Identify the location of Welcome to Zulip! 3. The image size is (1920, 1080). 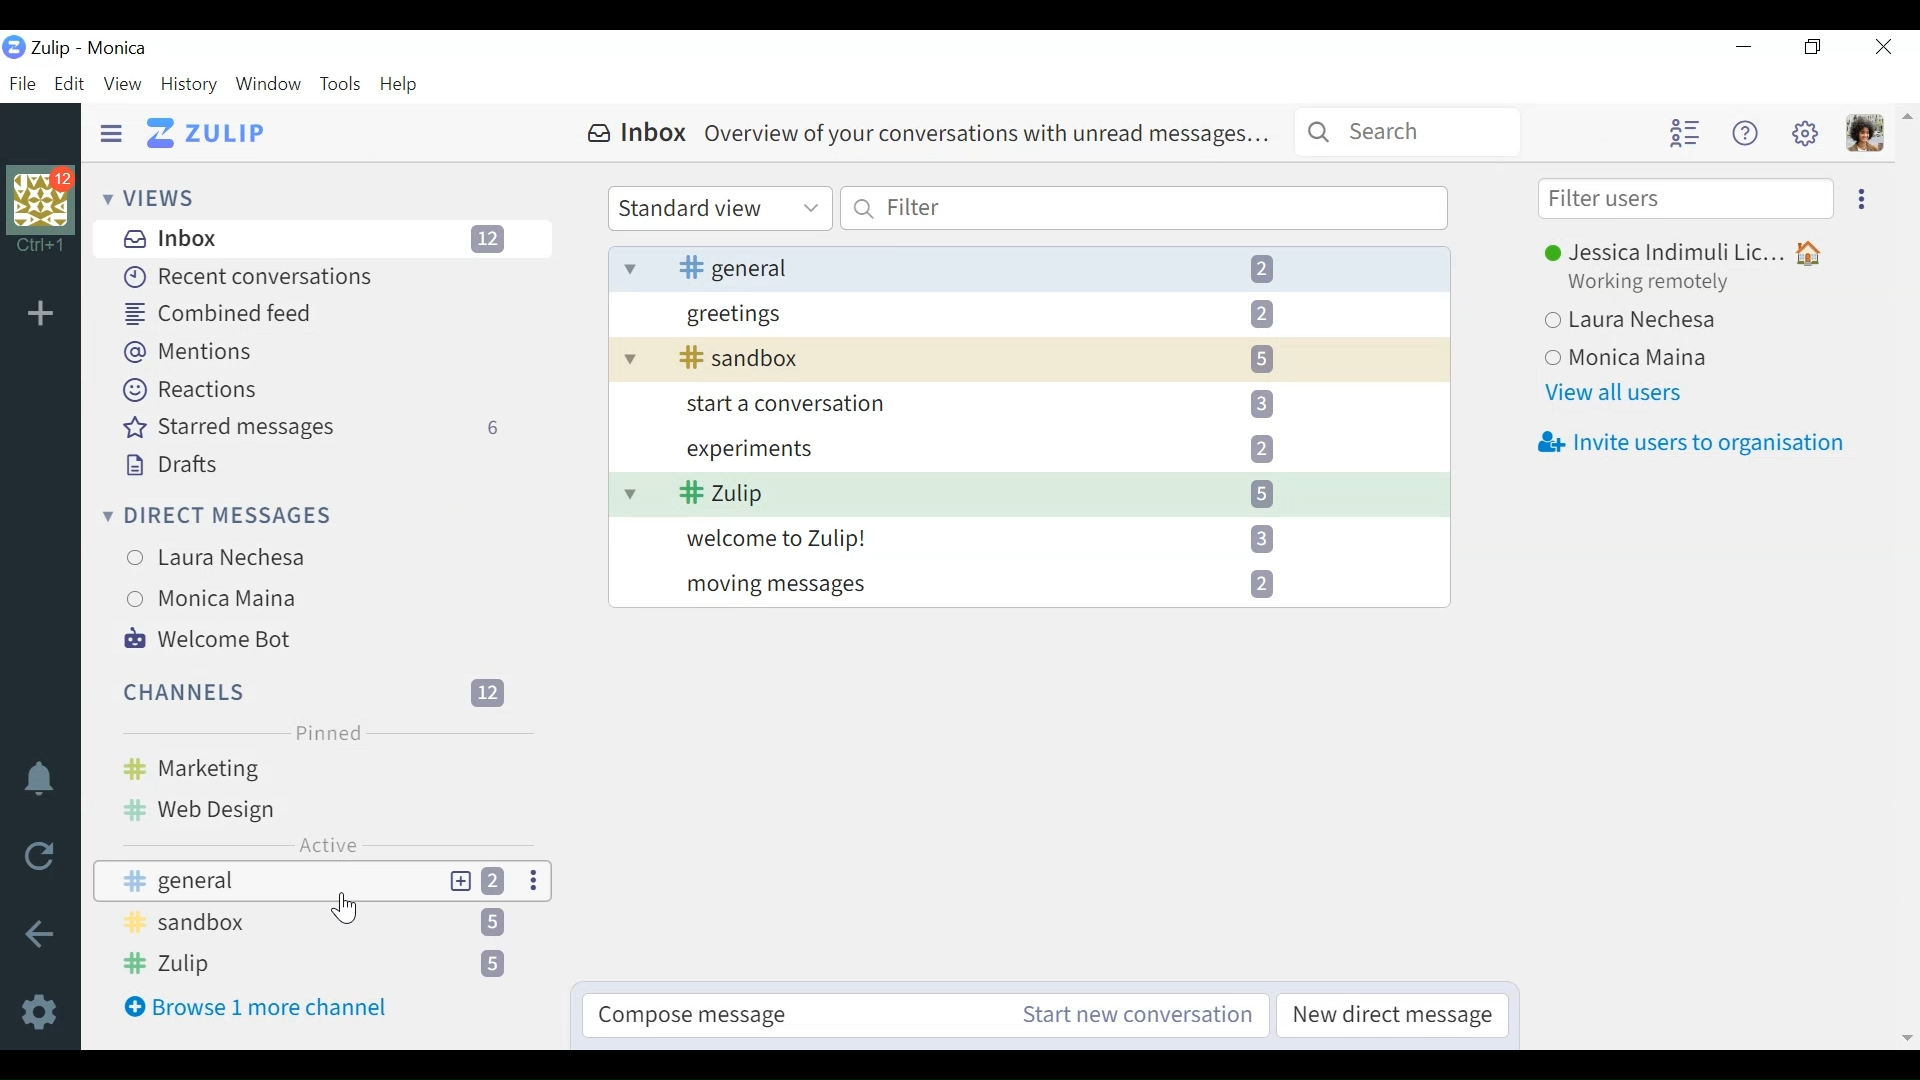
(1029, 537).